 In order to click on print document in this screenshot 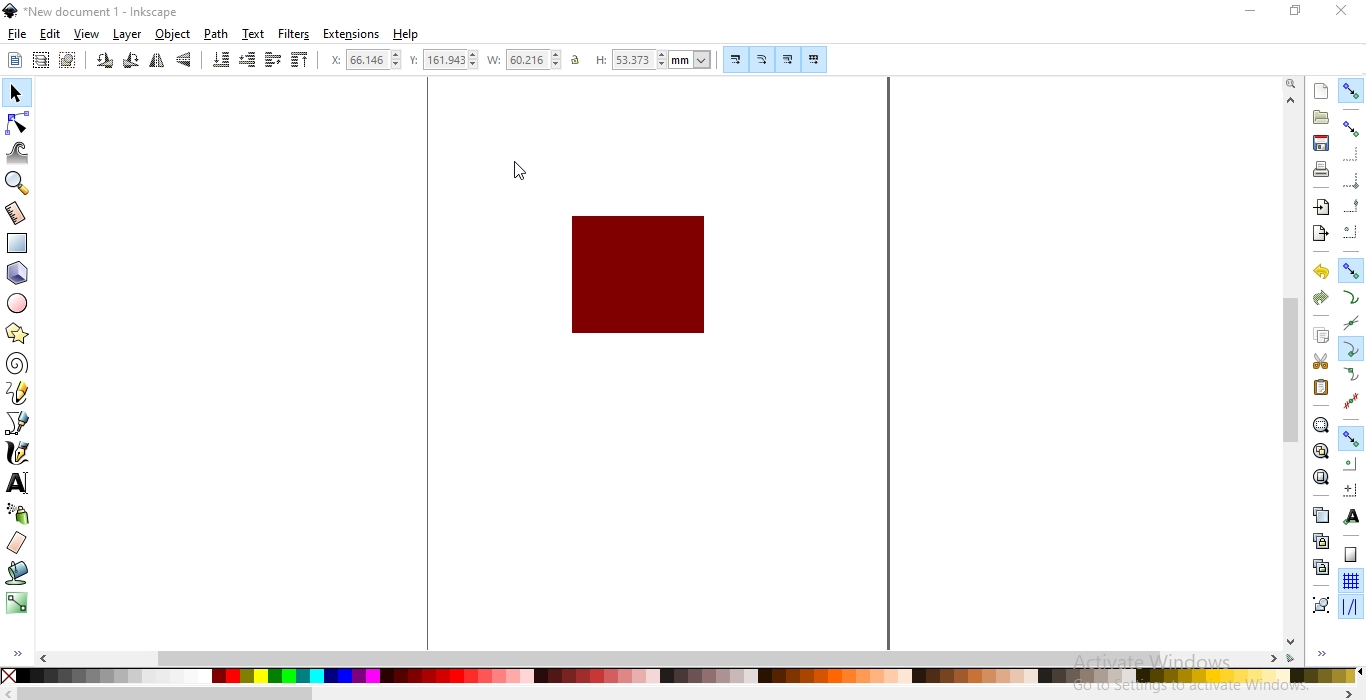, I will do `click(1319, 169)`.